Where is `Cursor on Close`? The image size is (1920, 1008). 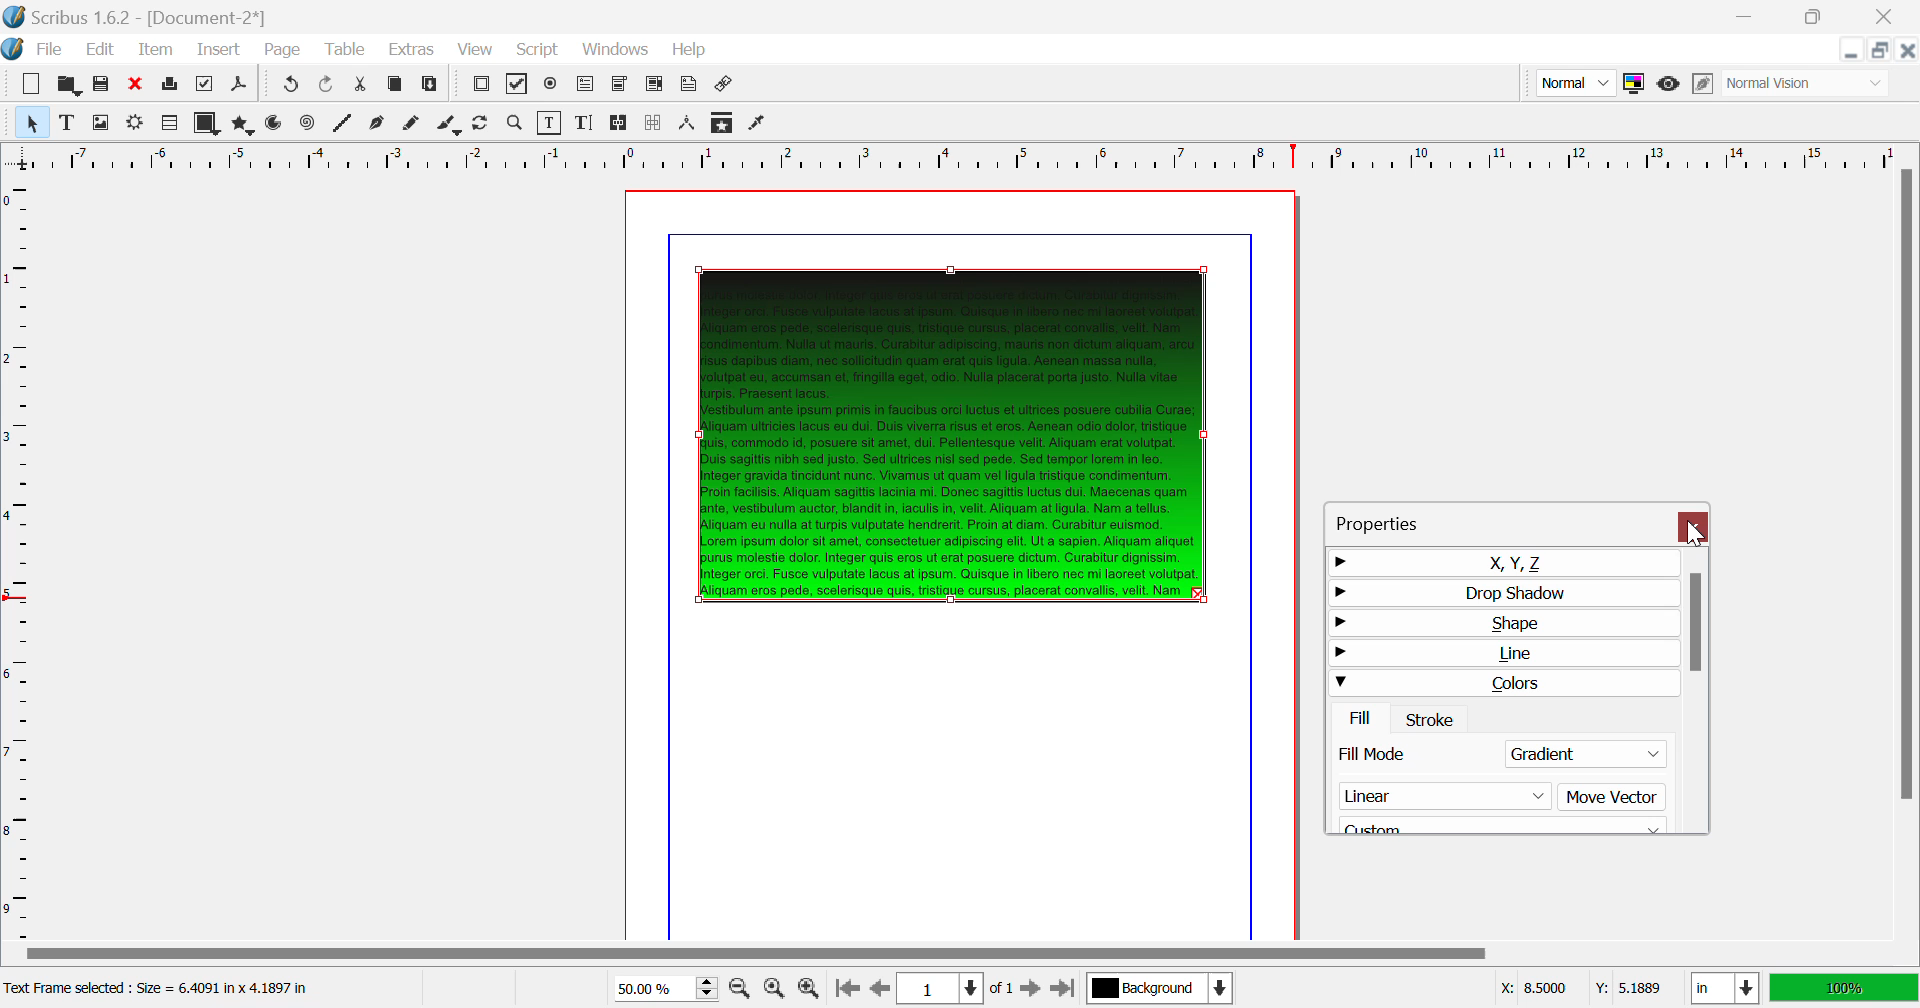 Cursor on Close is located at coordinates (1696, 534).